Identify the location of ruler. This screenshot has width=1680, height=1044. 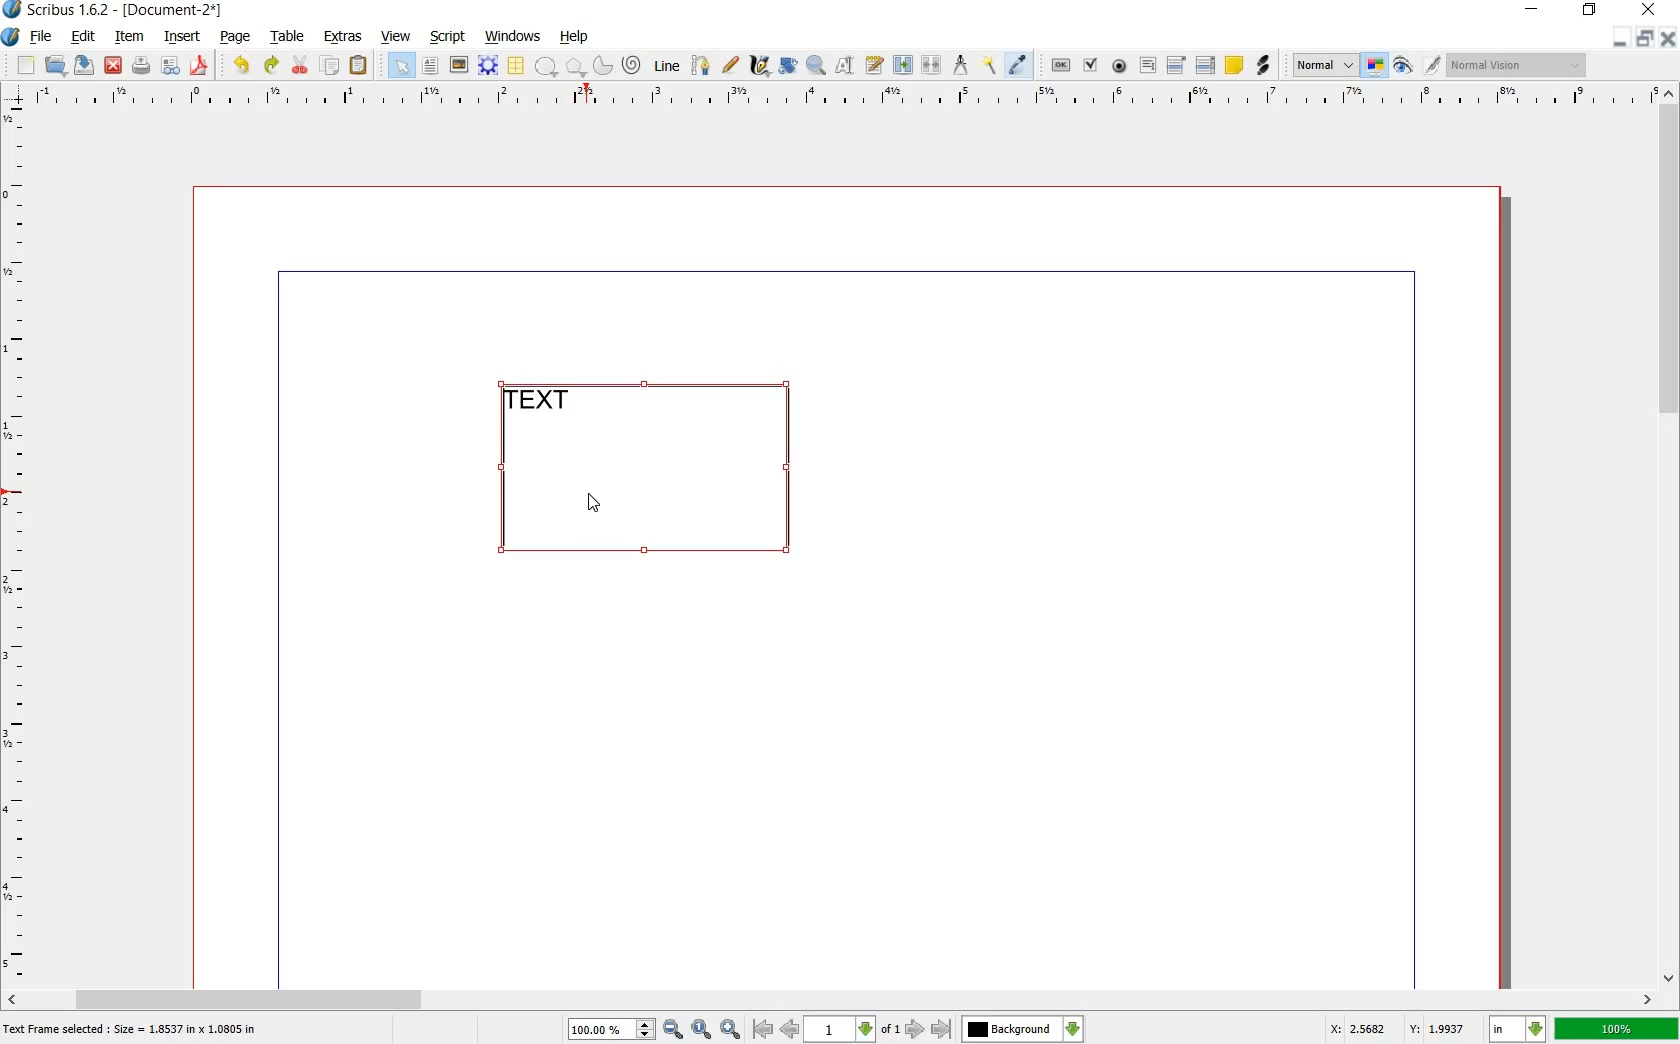
(837, 97).